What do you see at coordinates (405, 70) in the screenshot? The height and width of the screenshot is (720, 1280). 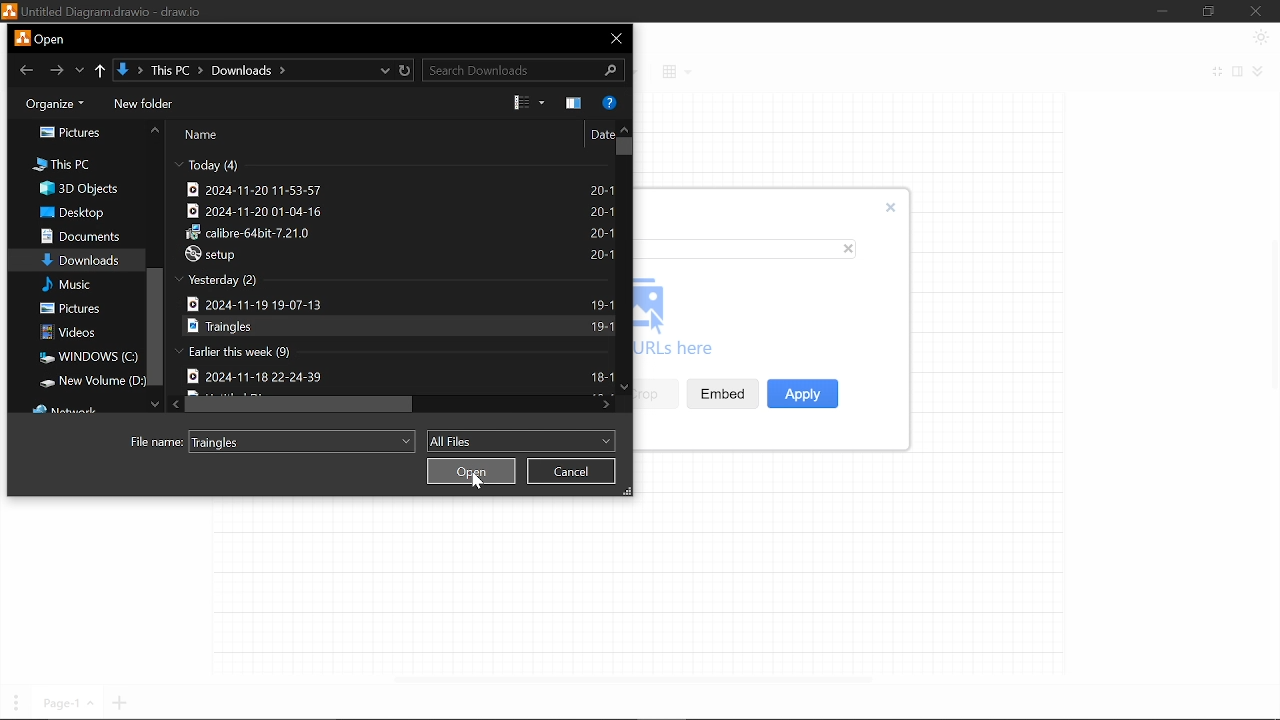 I see `Refresh` at bounding box center [405, 70].